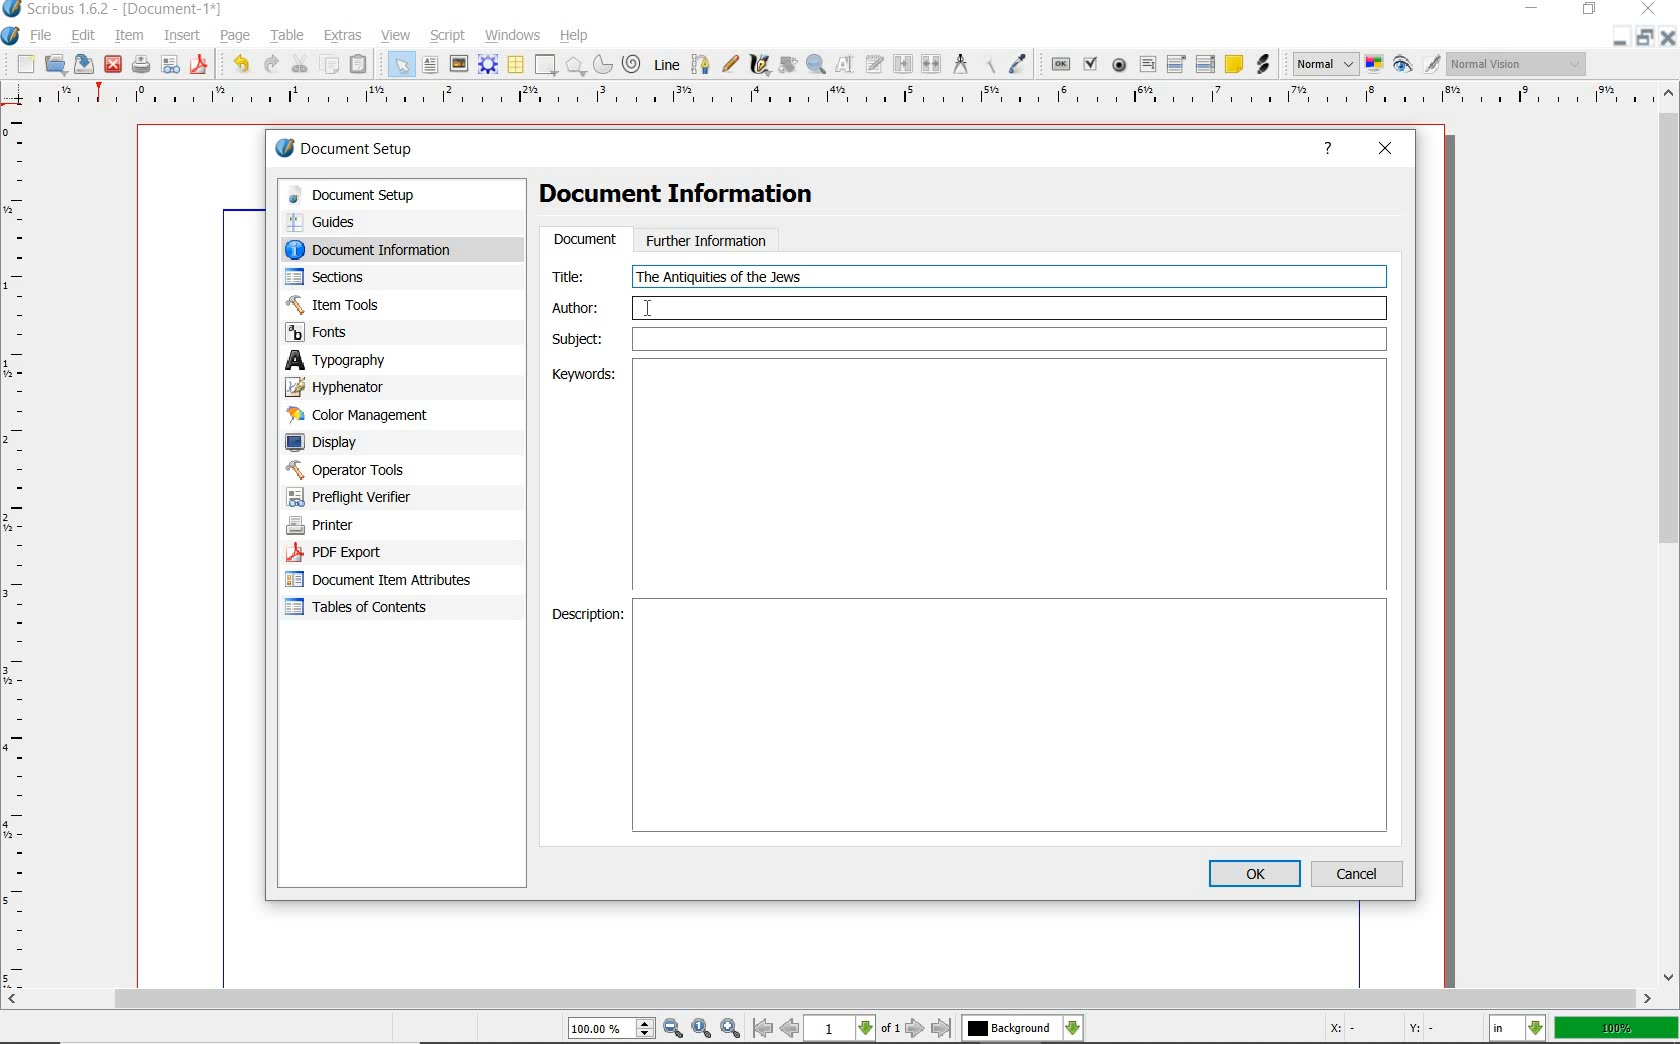 Image resolution: width=1680 pixels, height=1044 pixels. Describe the element at coordinates (346, 148) in the screenshot. I see `document setup` at that location.